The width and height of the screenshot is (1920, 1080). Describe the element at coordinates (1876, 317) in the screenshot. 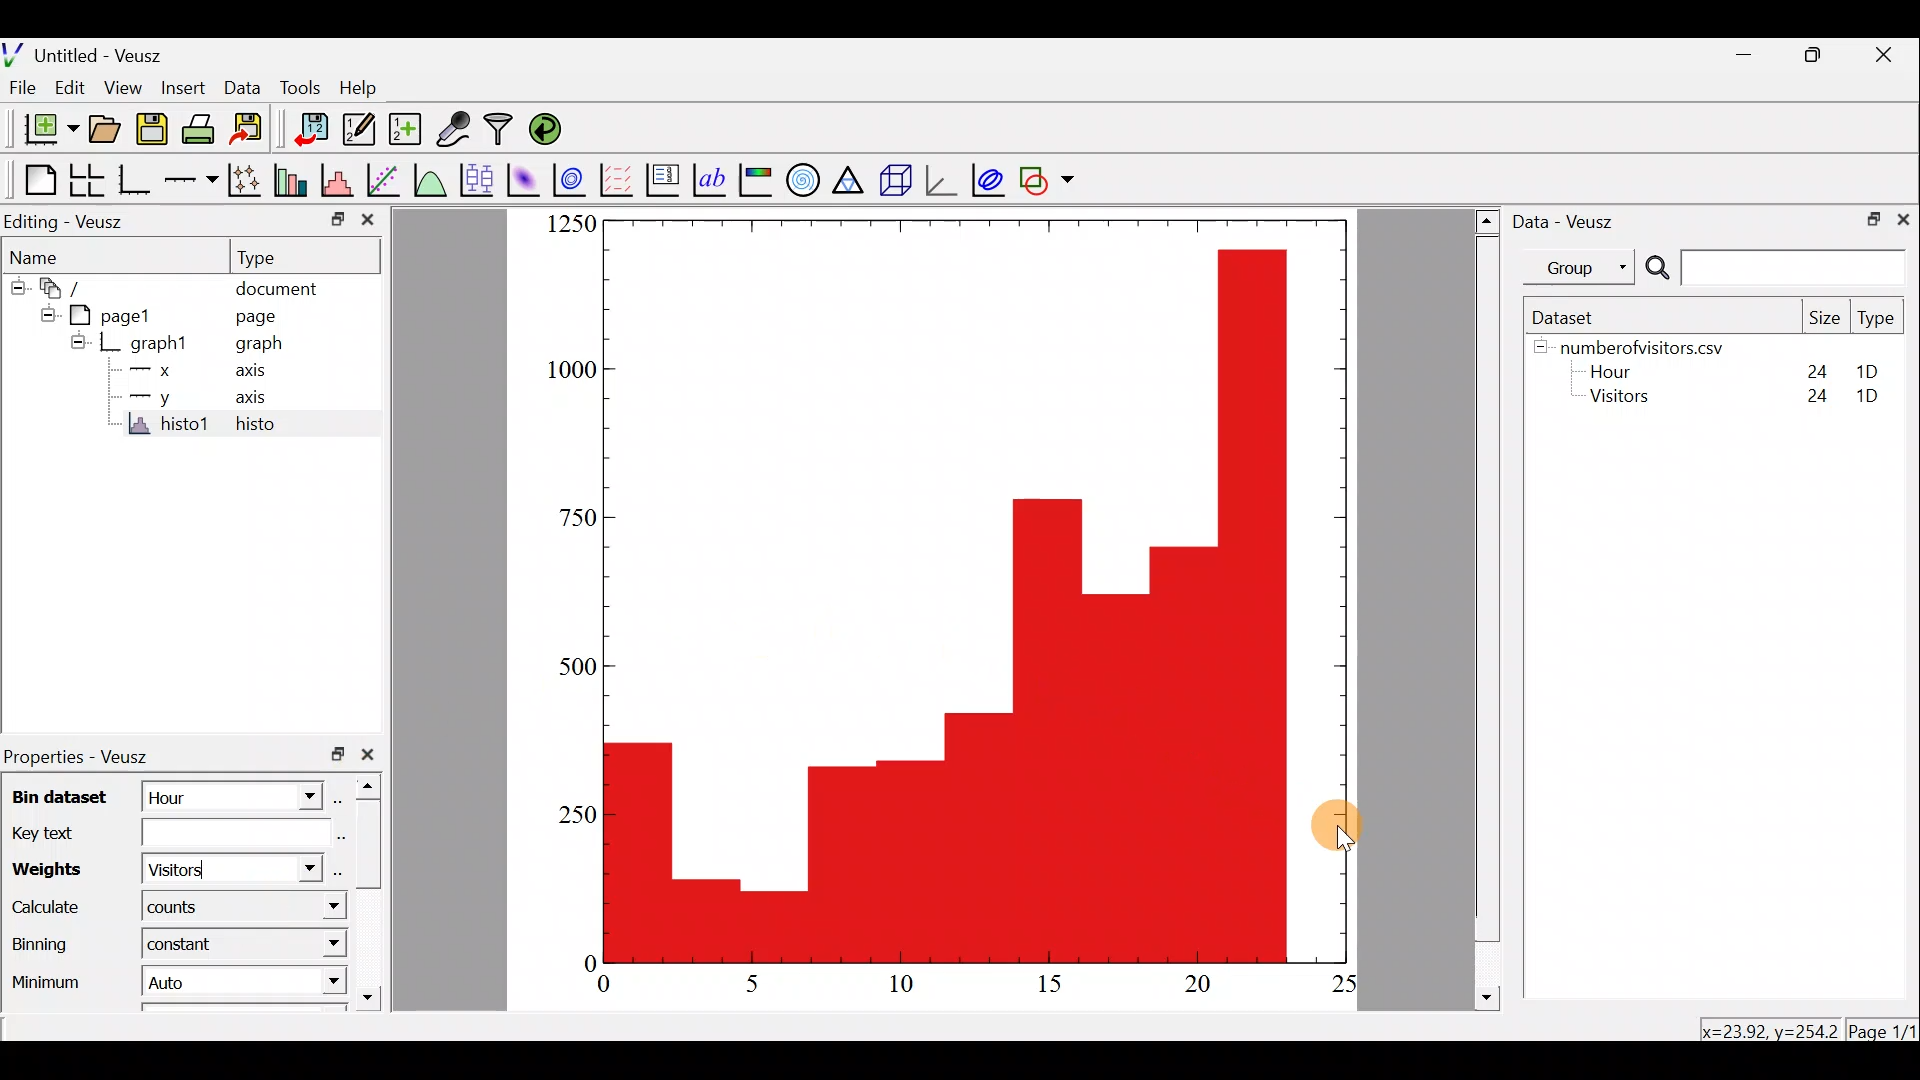

I see `Type` at that location.